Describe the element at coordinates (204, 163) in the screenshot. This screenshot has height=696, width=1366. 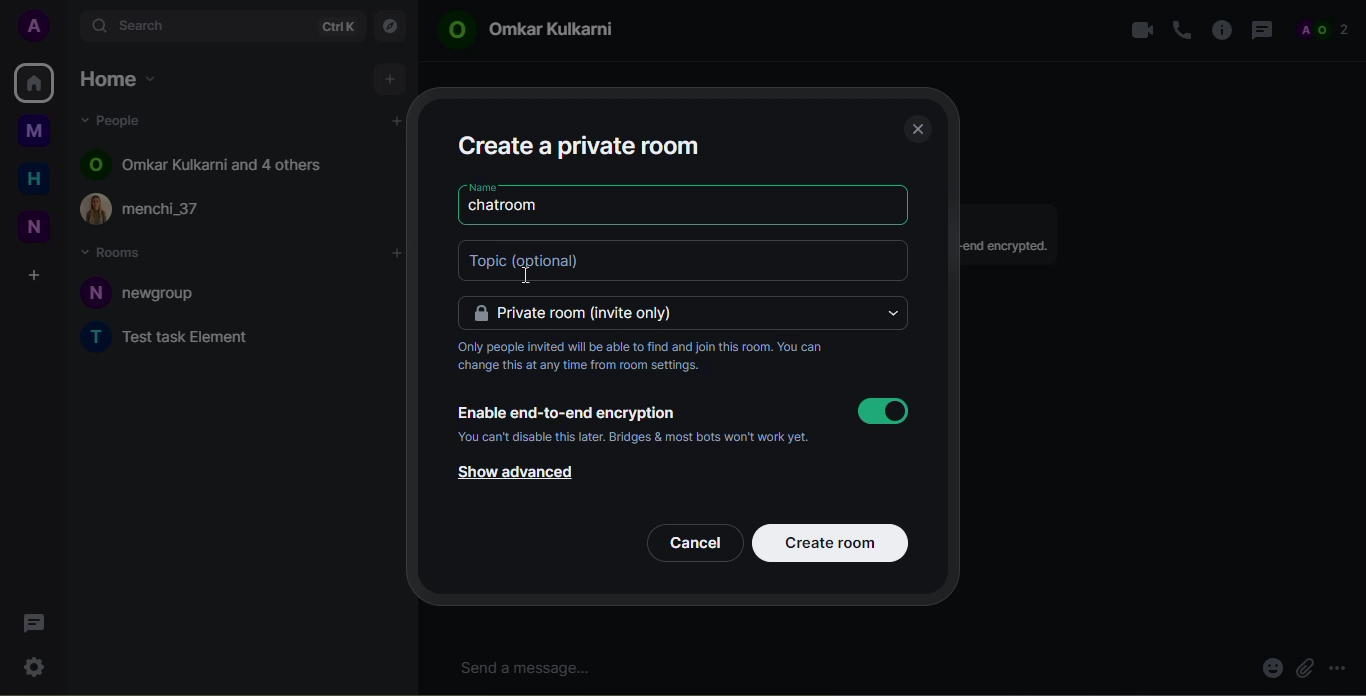
I see `©  Omkar Kulkarni and 4 others` at that location.